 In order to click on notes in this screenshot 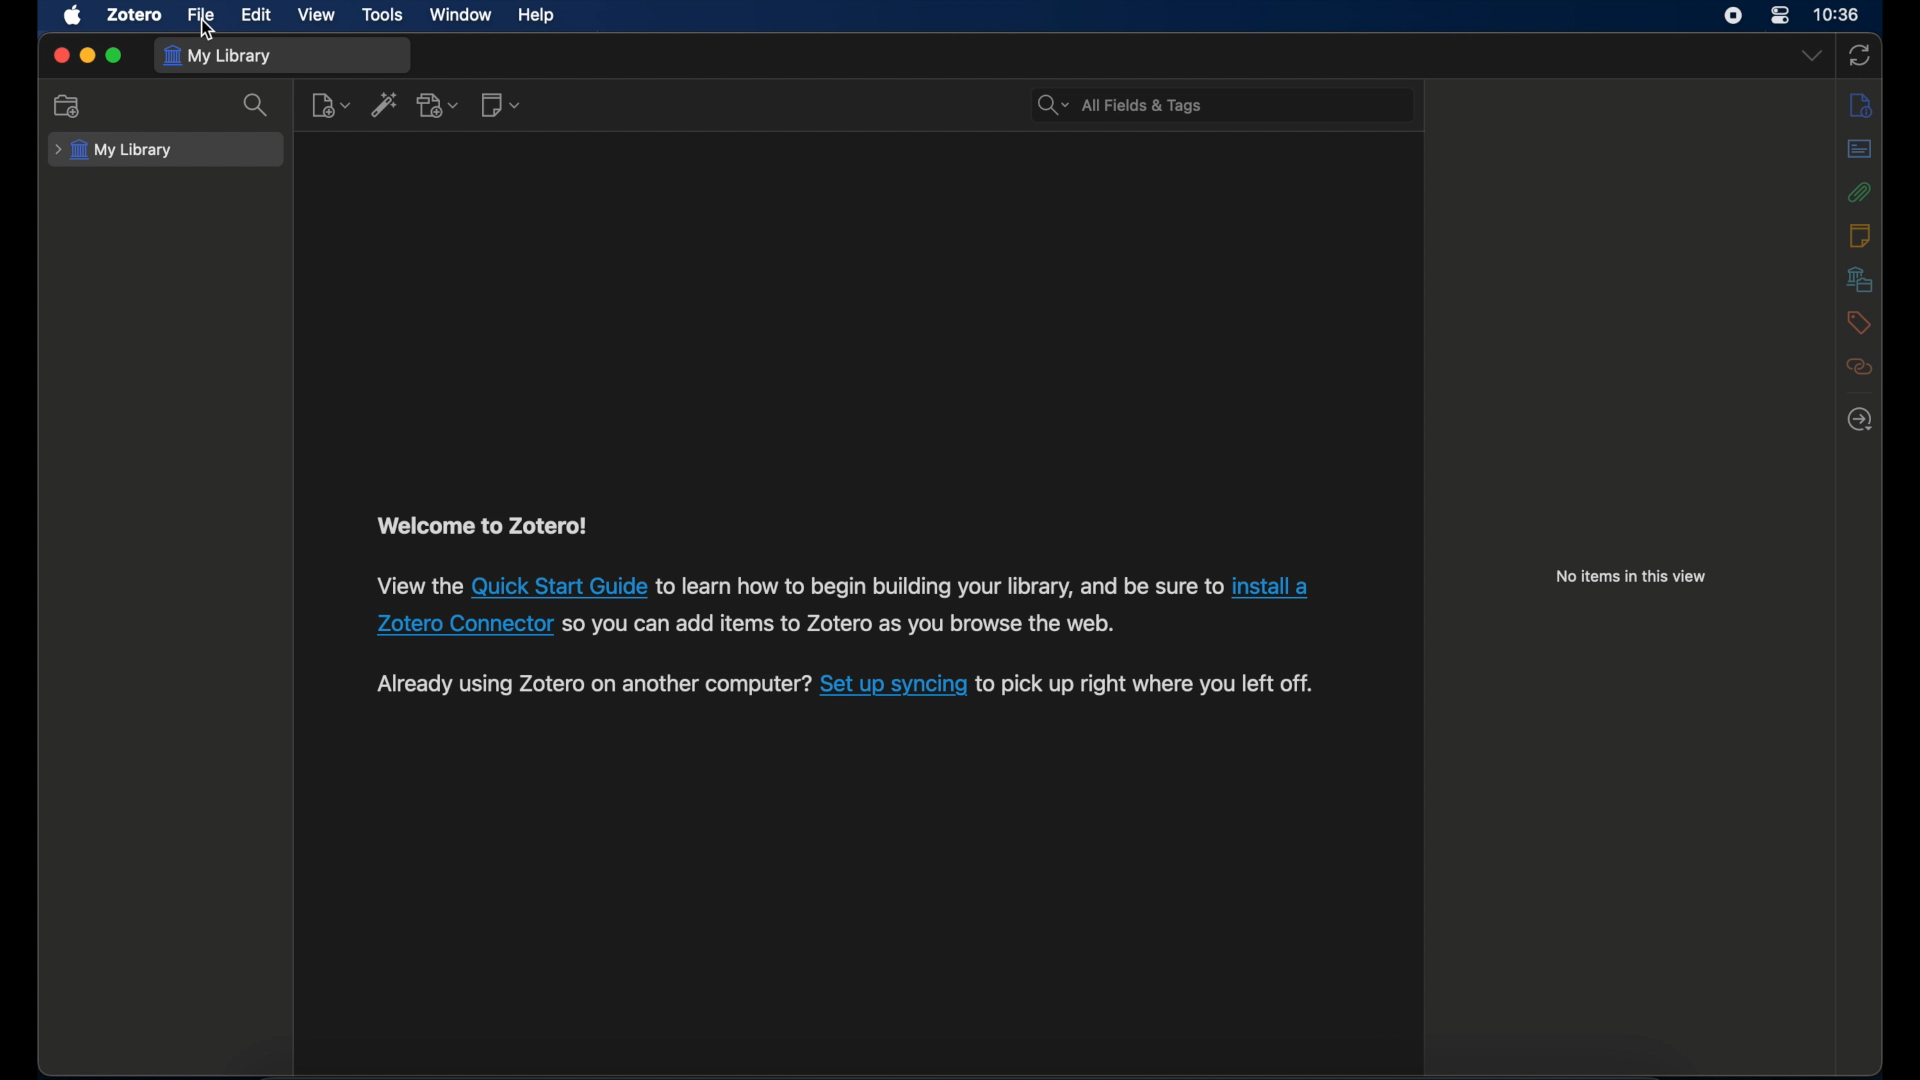, I will do `click(1859, 235)`.